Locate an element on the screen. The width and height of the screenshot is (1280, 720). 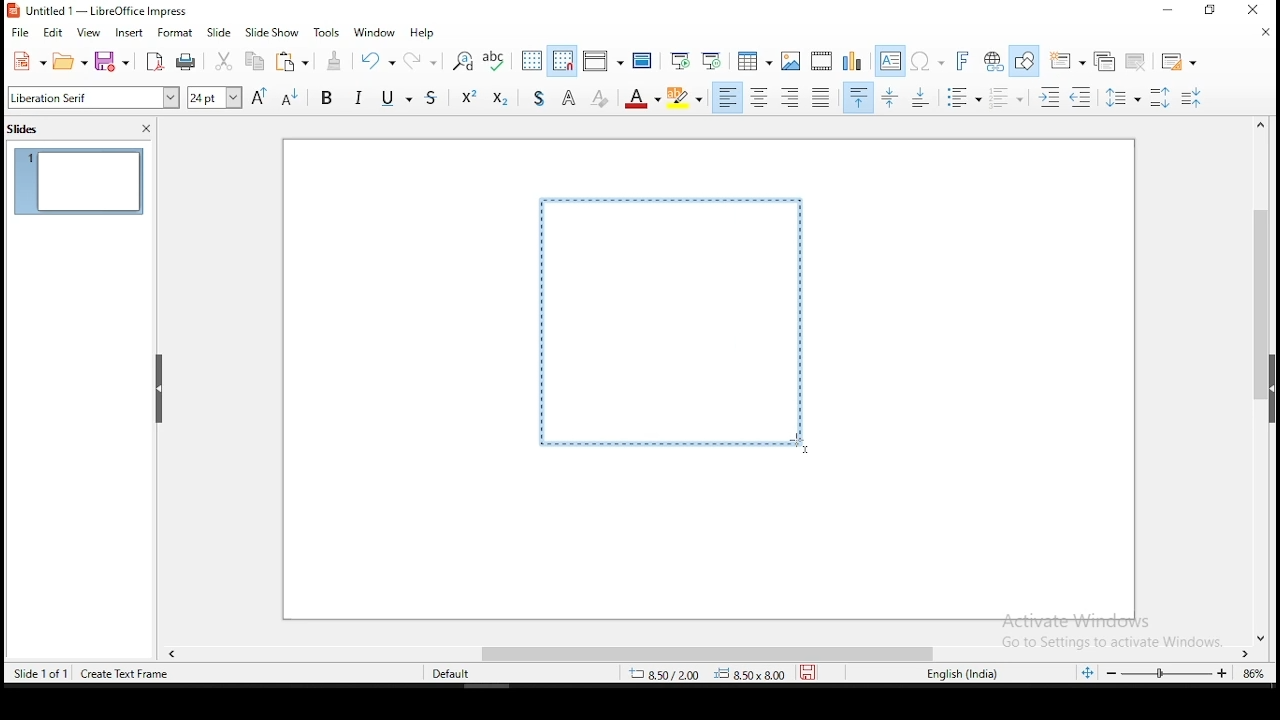
find and replace is located at coordinates (464, 61).